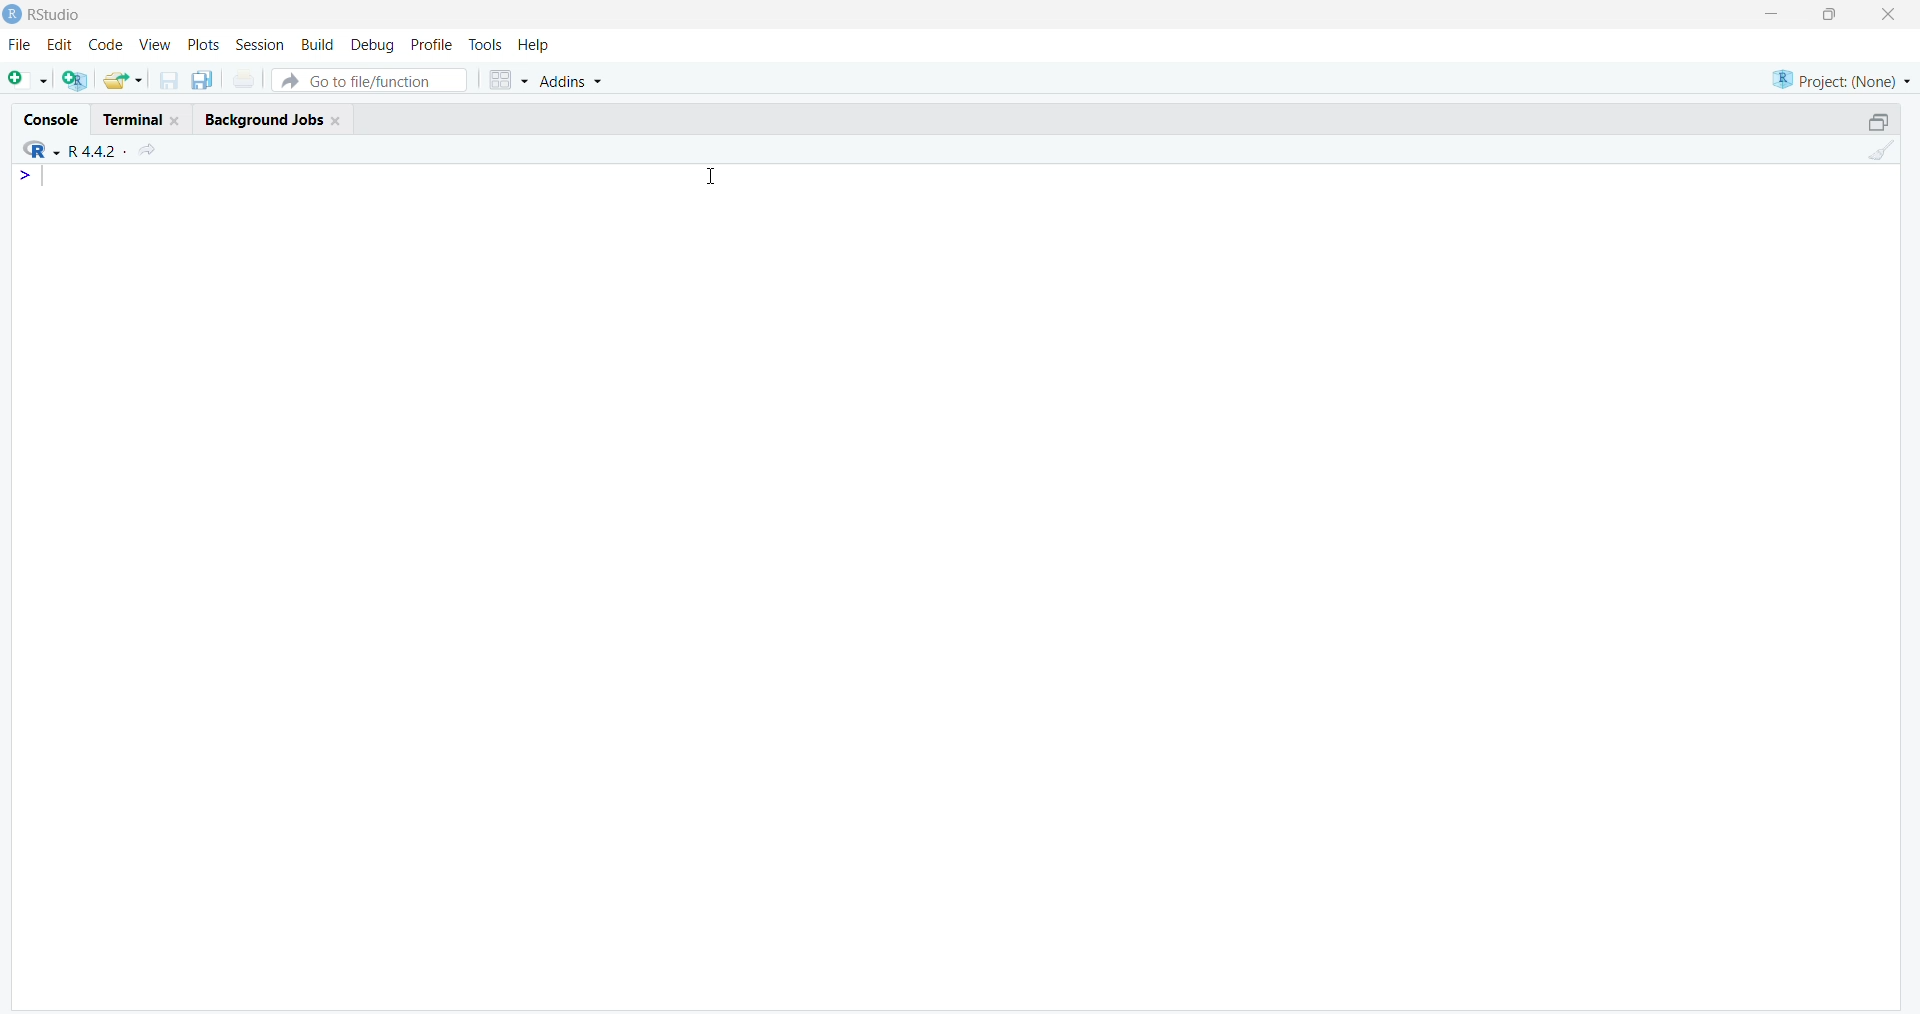 Image resolution: width=1920 pixels, height=1014 pixels. Describe the element at coordinates (1885, 18) in the screenshot. I see `Close` at that location.